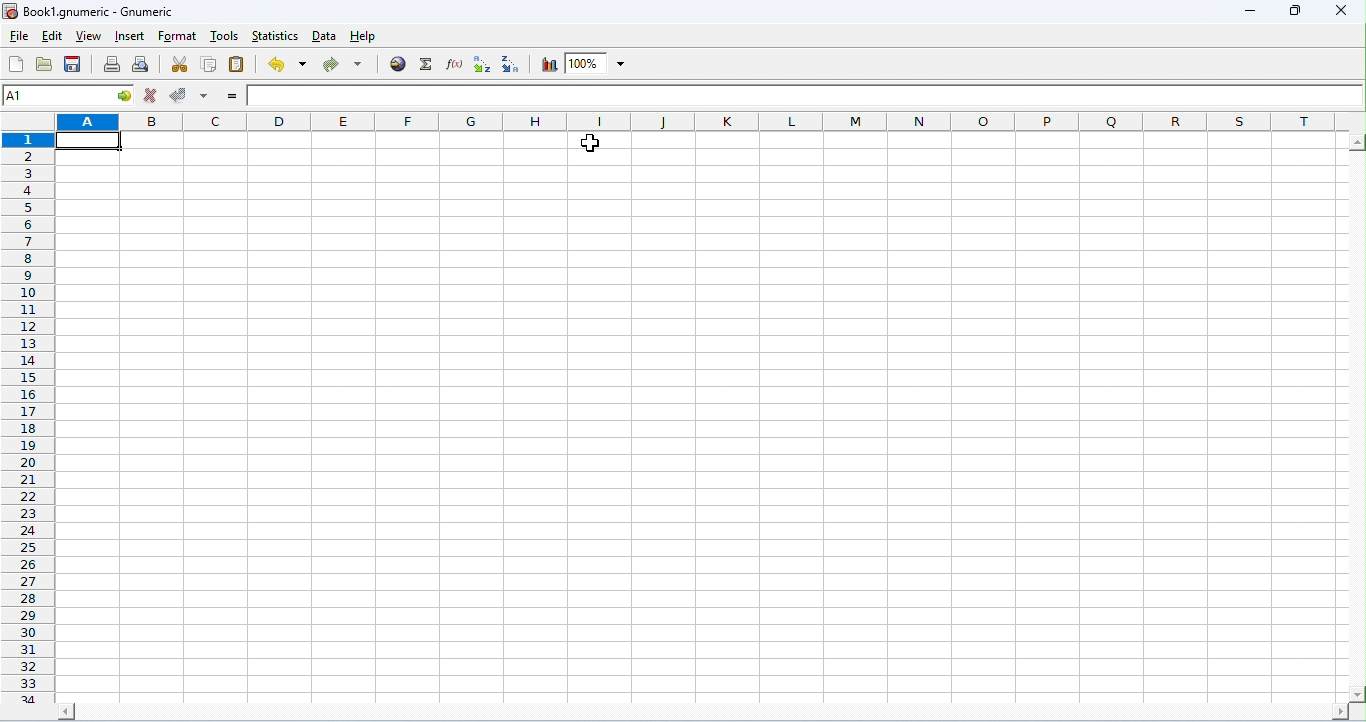 The height and width of the screenshot is (722, 1366). Describe the element at coordinates (1251, 11) in the screenshot. I see `minimize` at that location.